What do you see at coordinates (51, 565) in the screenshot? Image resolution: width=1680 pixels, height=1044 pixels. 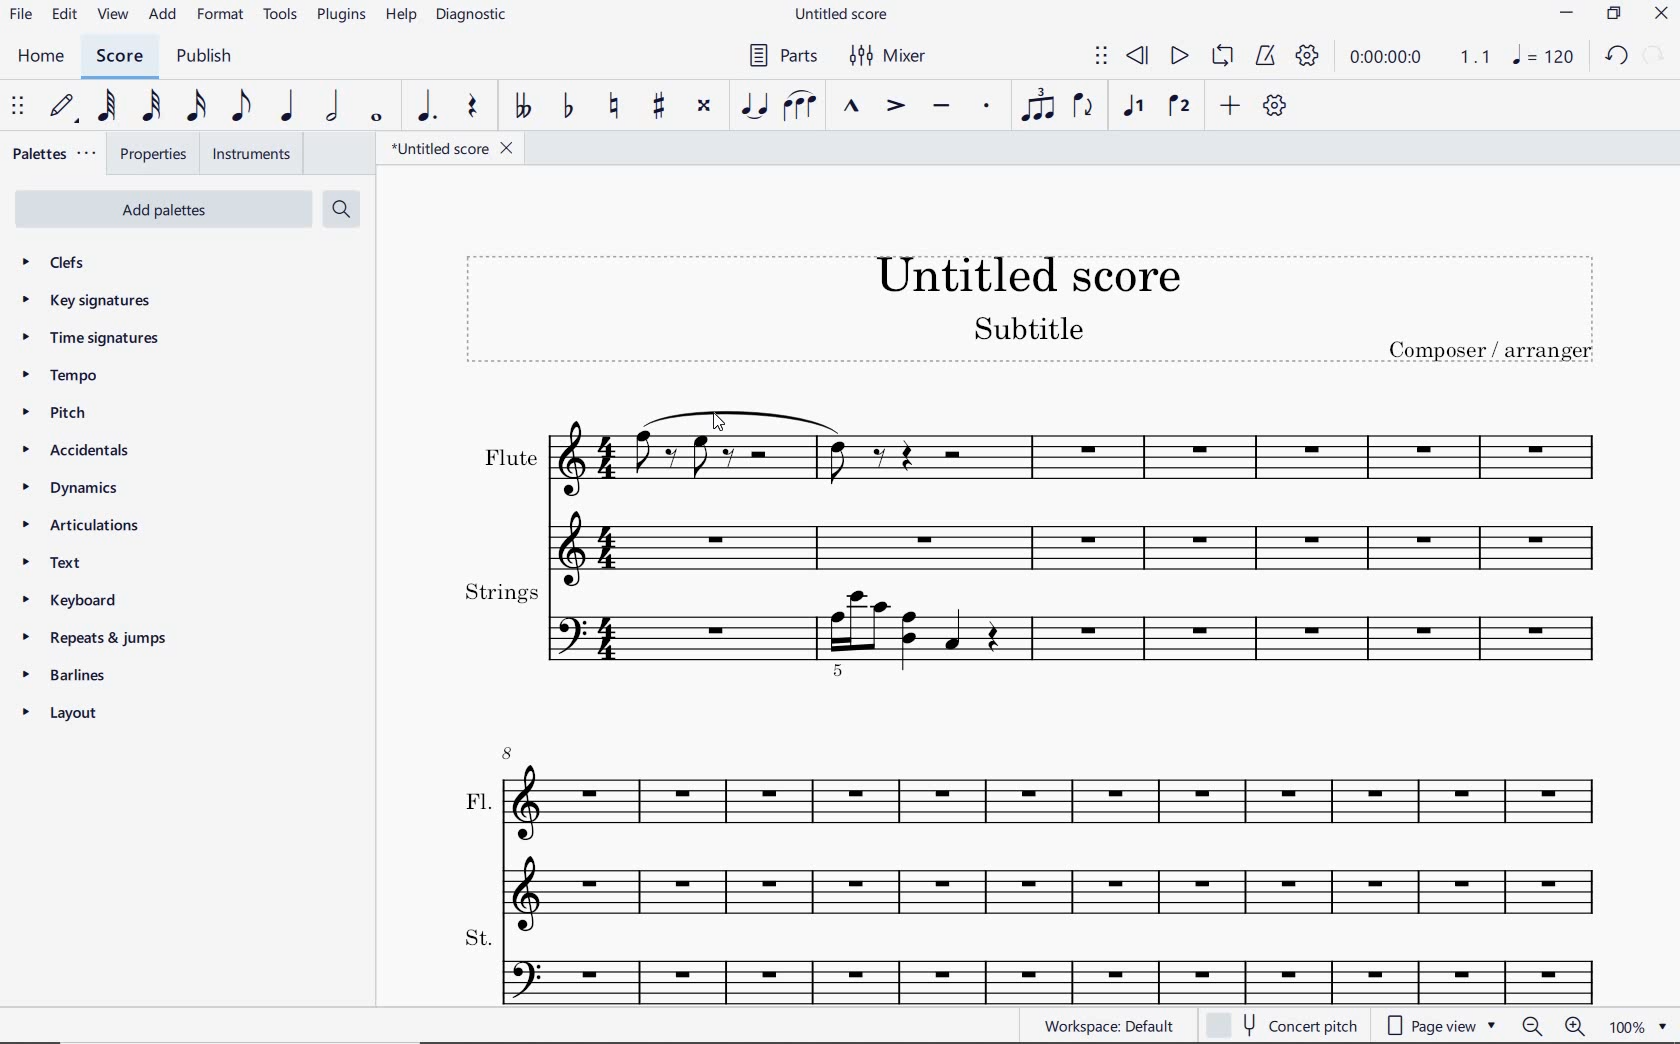 I see `text` at bounding box center [51, 565].